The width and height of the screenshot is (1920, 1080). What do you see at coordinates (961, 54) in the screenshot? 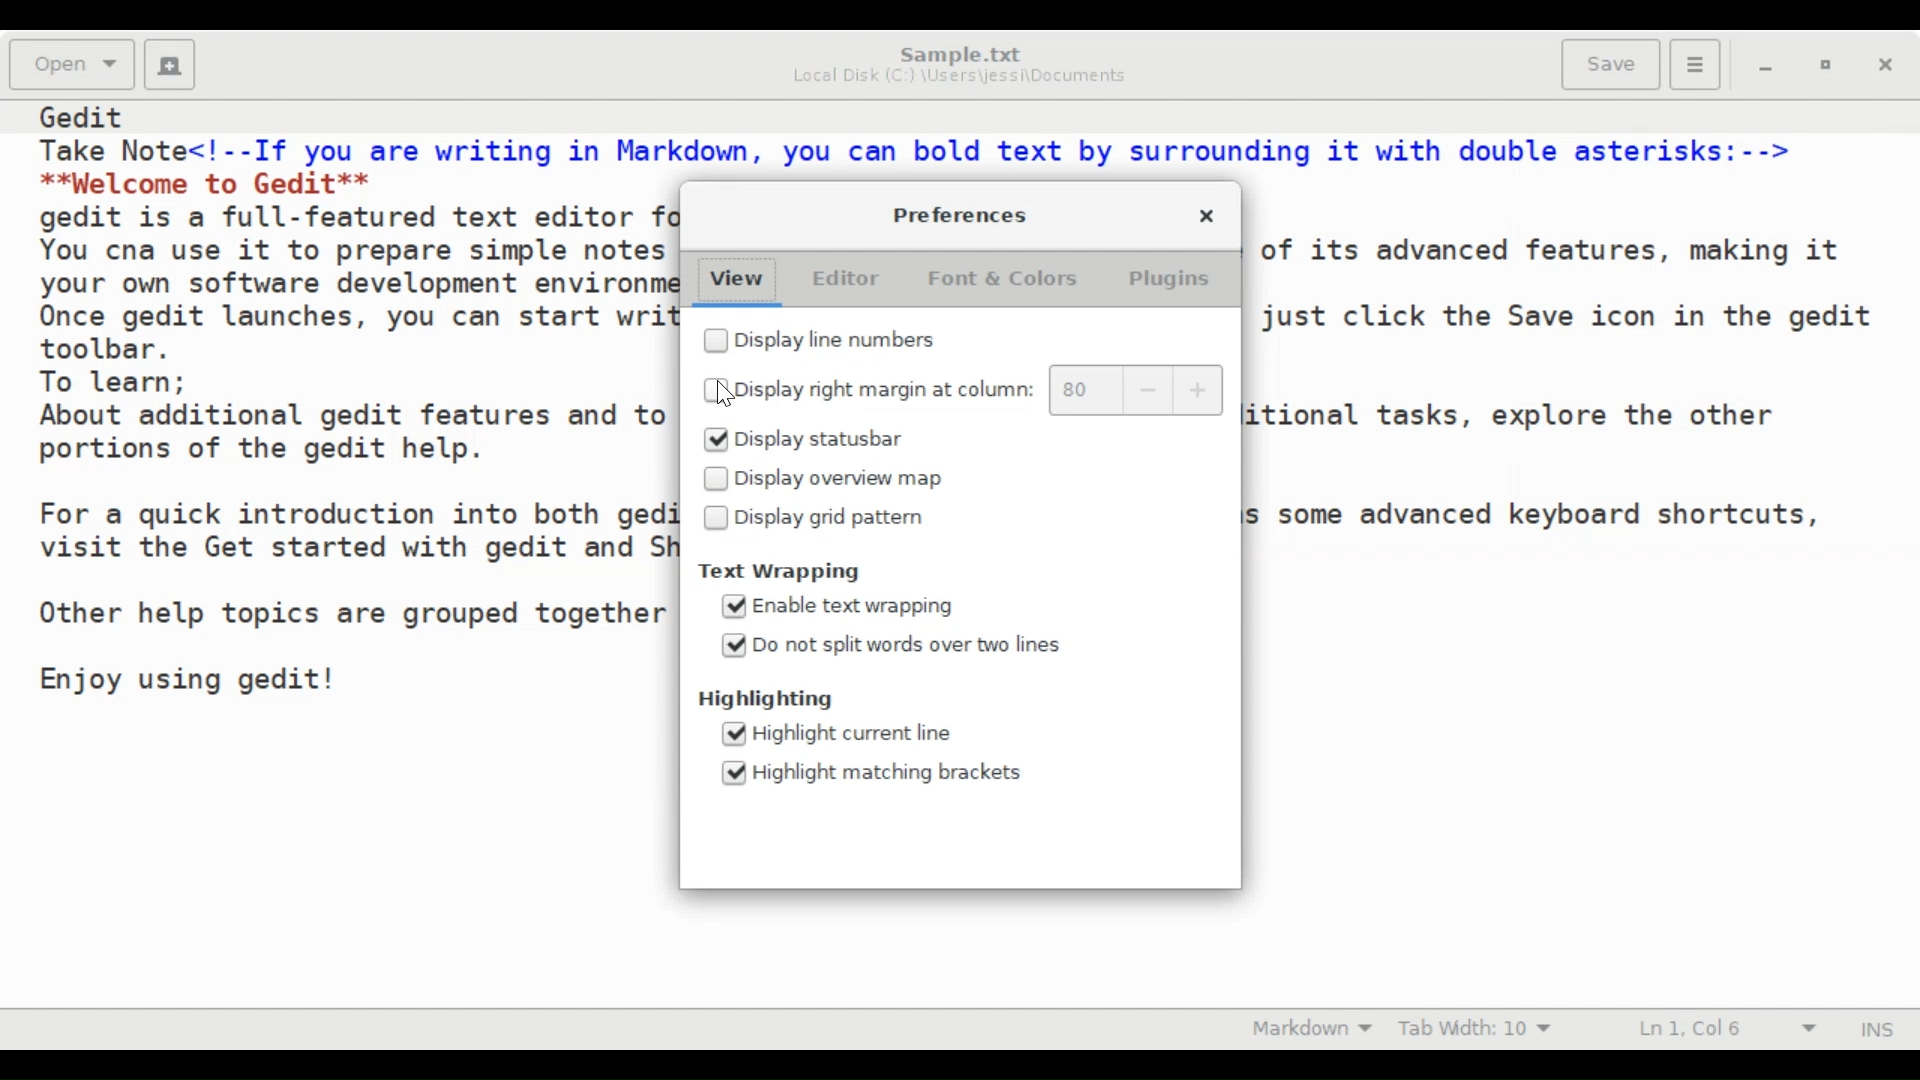
I see `Sample.txt` at bounding box center [961, 54].